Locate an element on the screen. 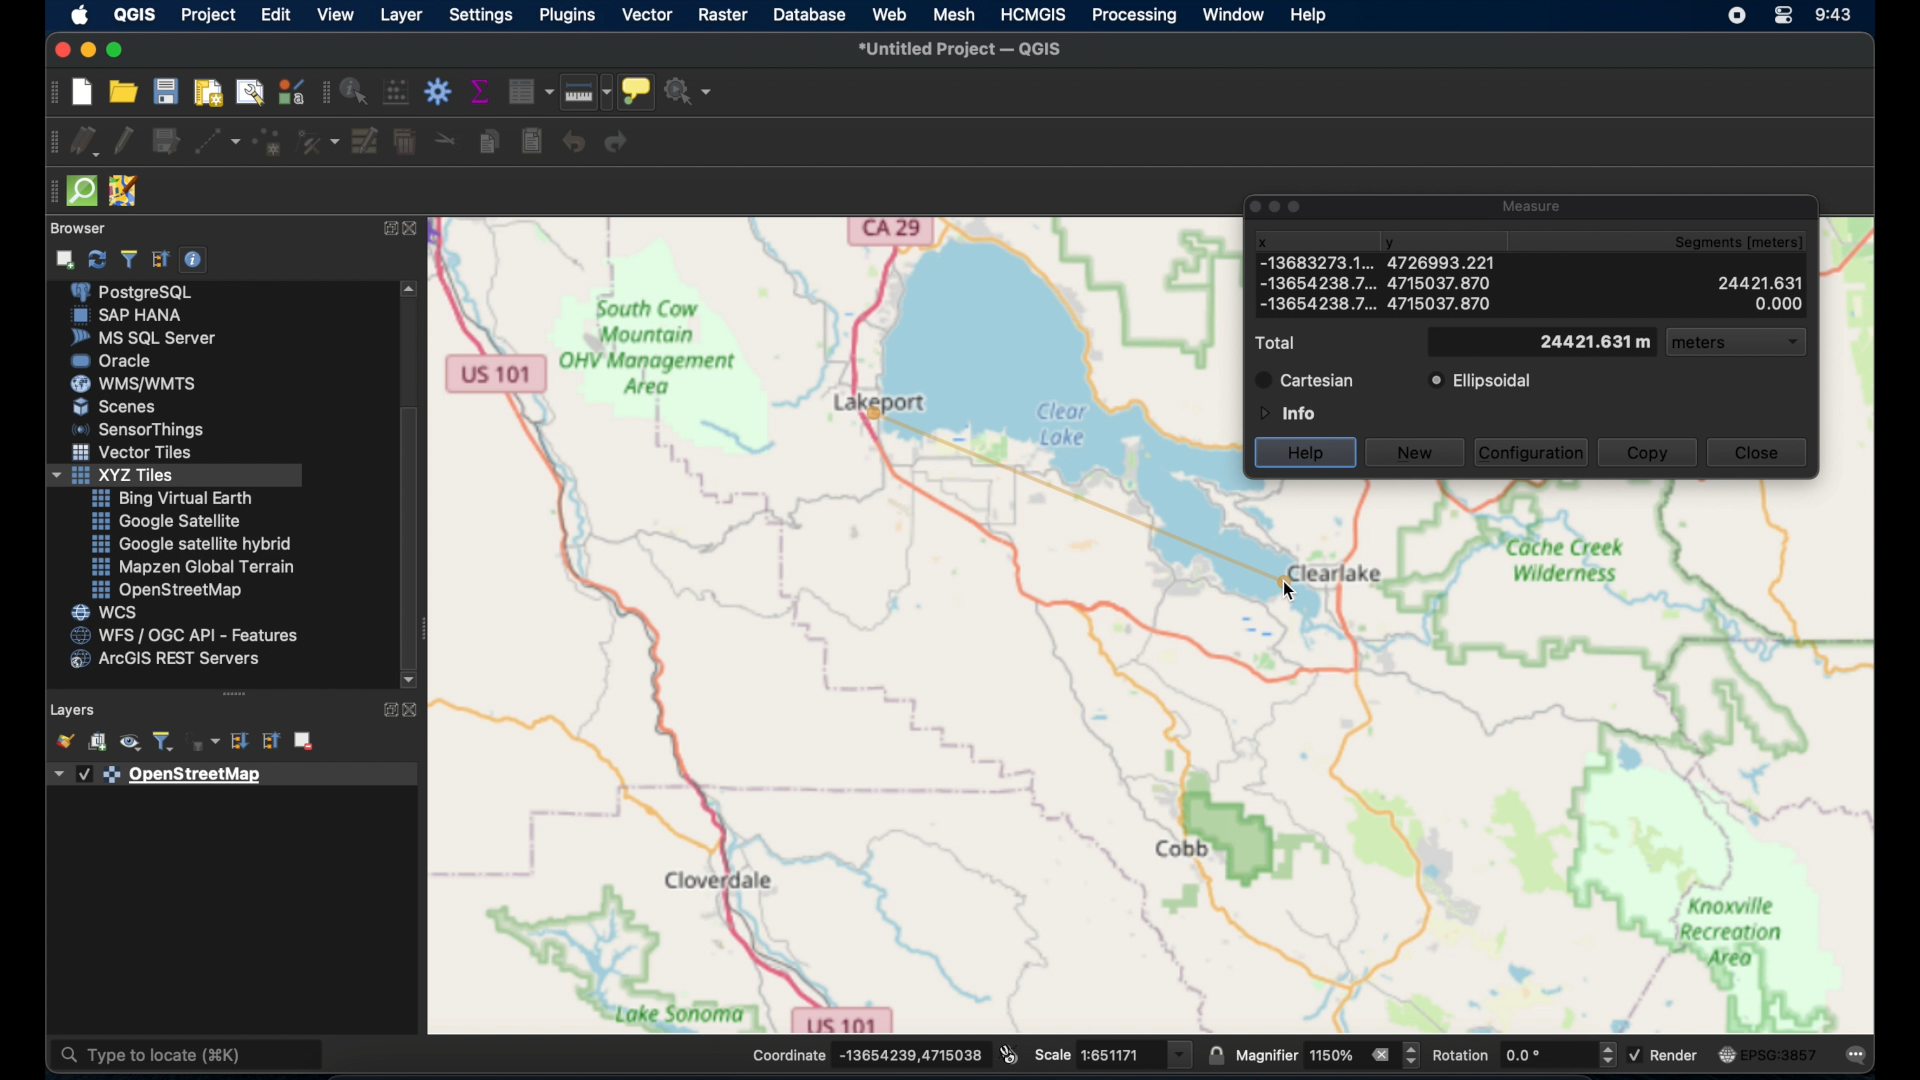 The image size is (1920, 1080). add selected is located at coordinates (67, 259).